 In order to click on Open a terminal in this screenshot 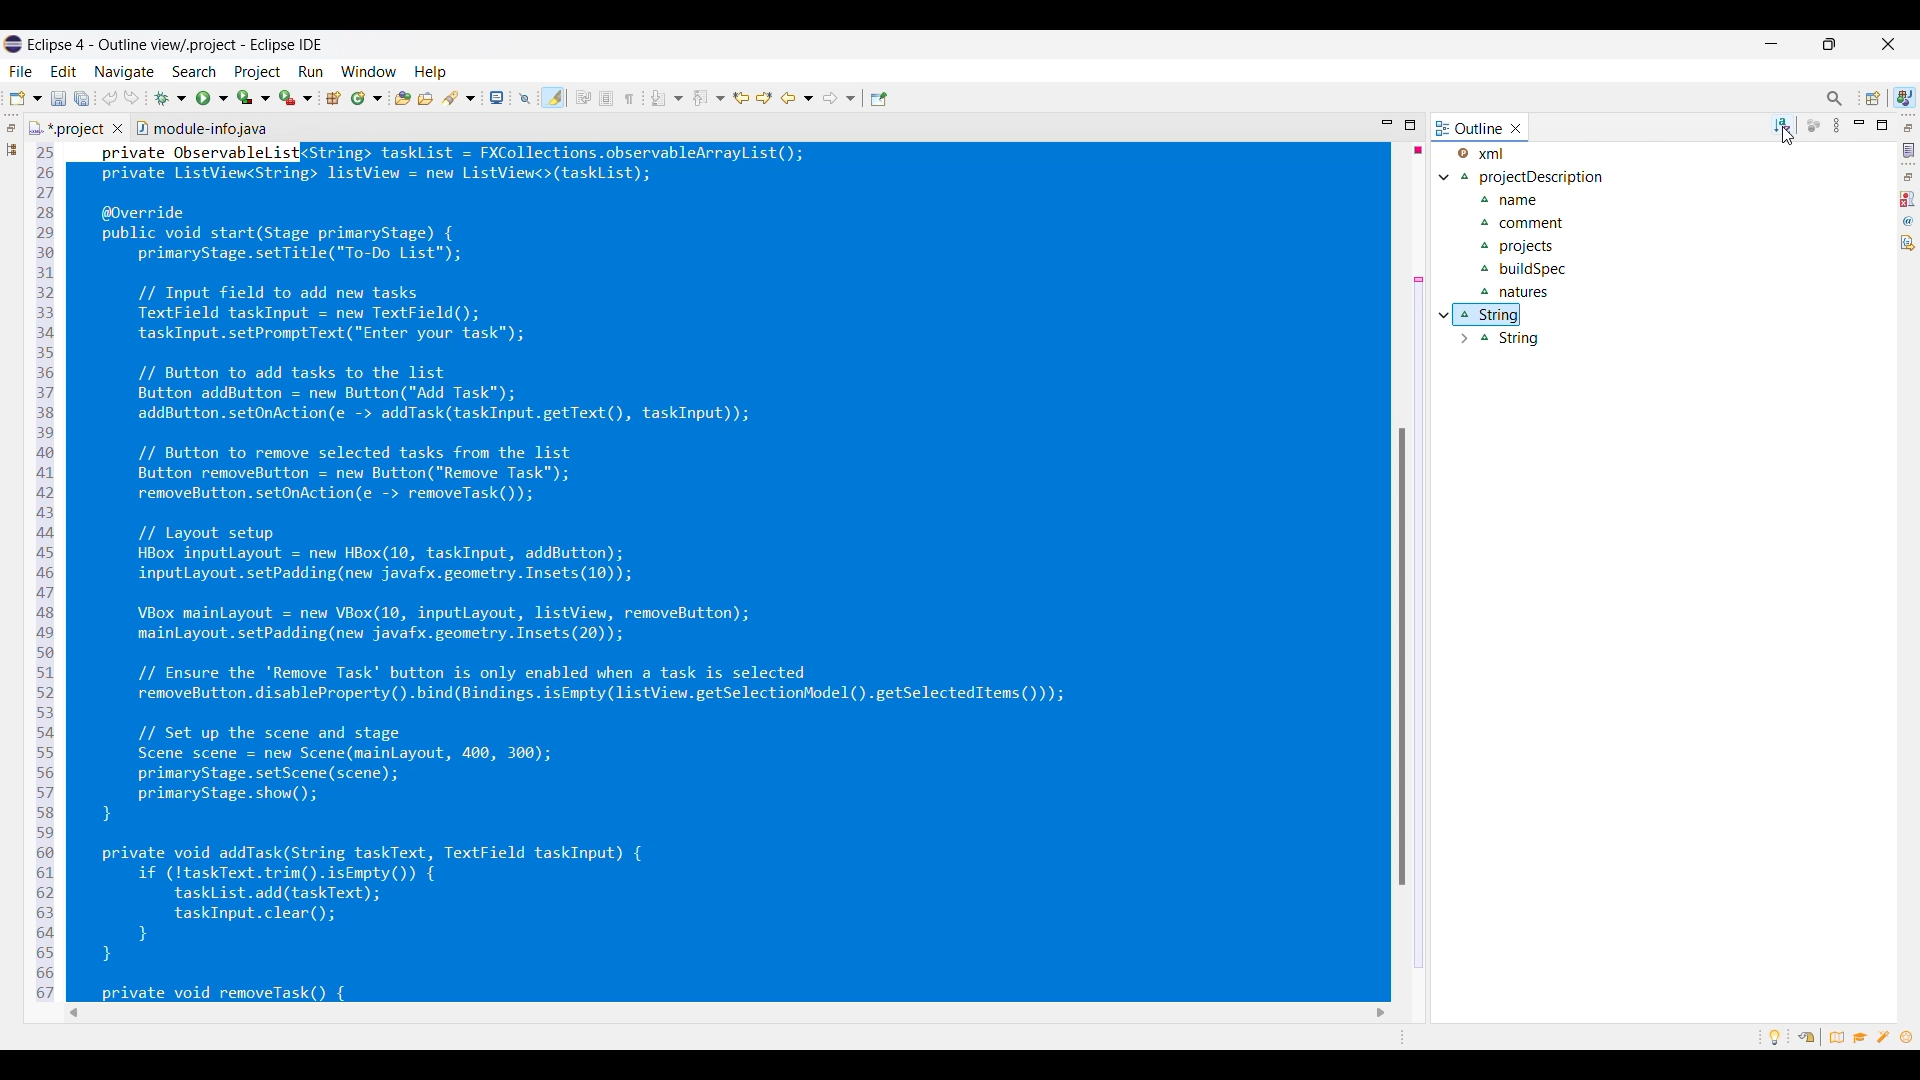, I will do `click(497, 97)`.